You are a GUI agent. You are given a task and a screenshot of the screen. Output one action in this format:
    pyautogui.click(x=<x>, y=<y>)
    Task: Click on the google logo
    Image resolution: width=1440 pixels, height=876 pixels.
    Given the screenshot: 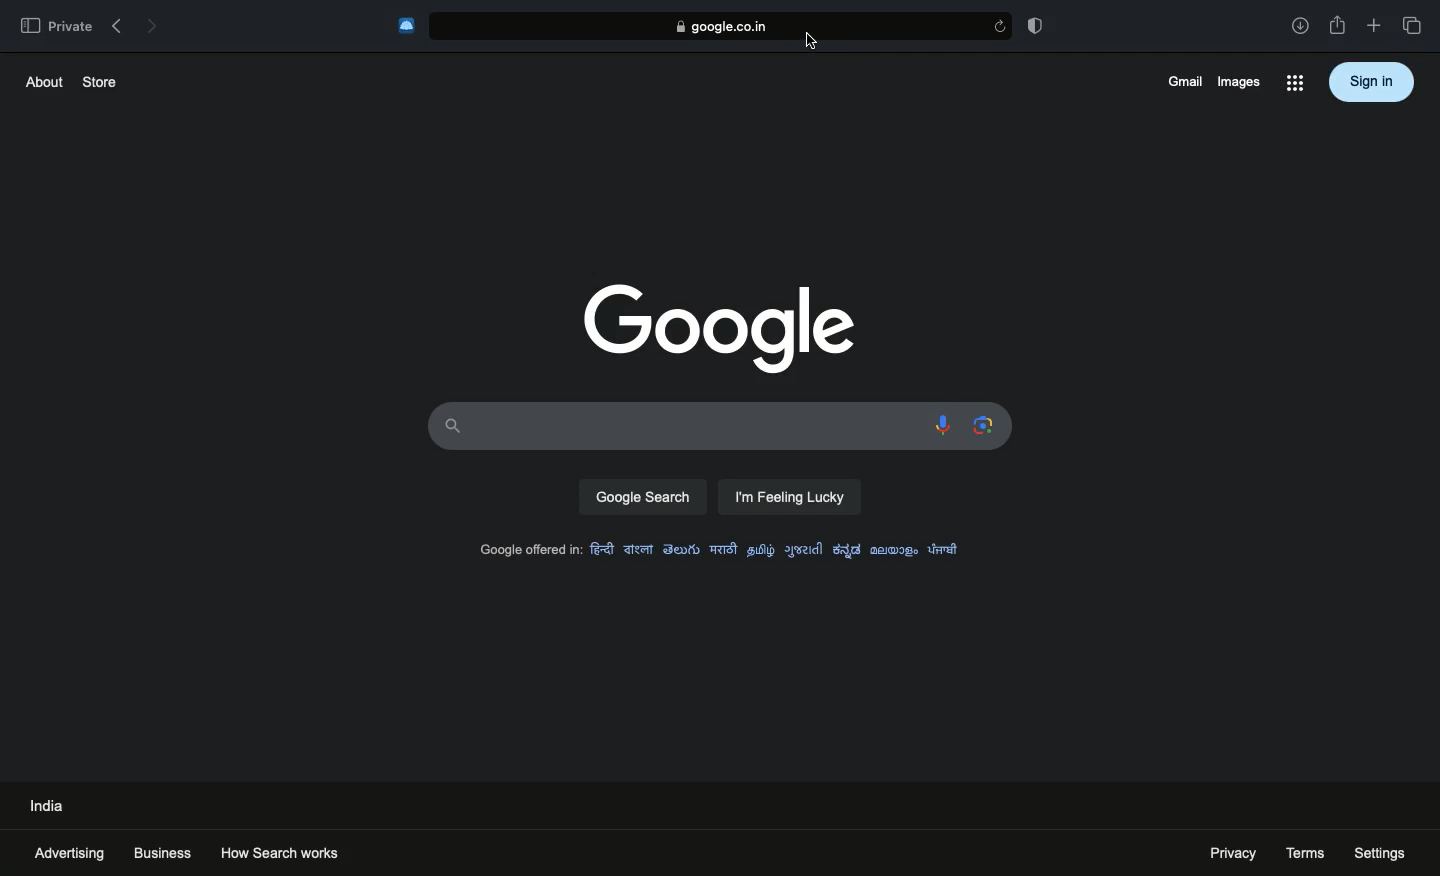 What is the action you would take?
    pyautogui.click(x=713, y=326)
    